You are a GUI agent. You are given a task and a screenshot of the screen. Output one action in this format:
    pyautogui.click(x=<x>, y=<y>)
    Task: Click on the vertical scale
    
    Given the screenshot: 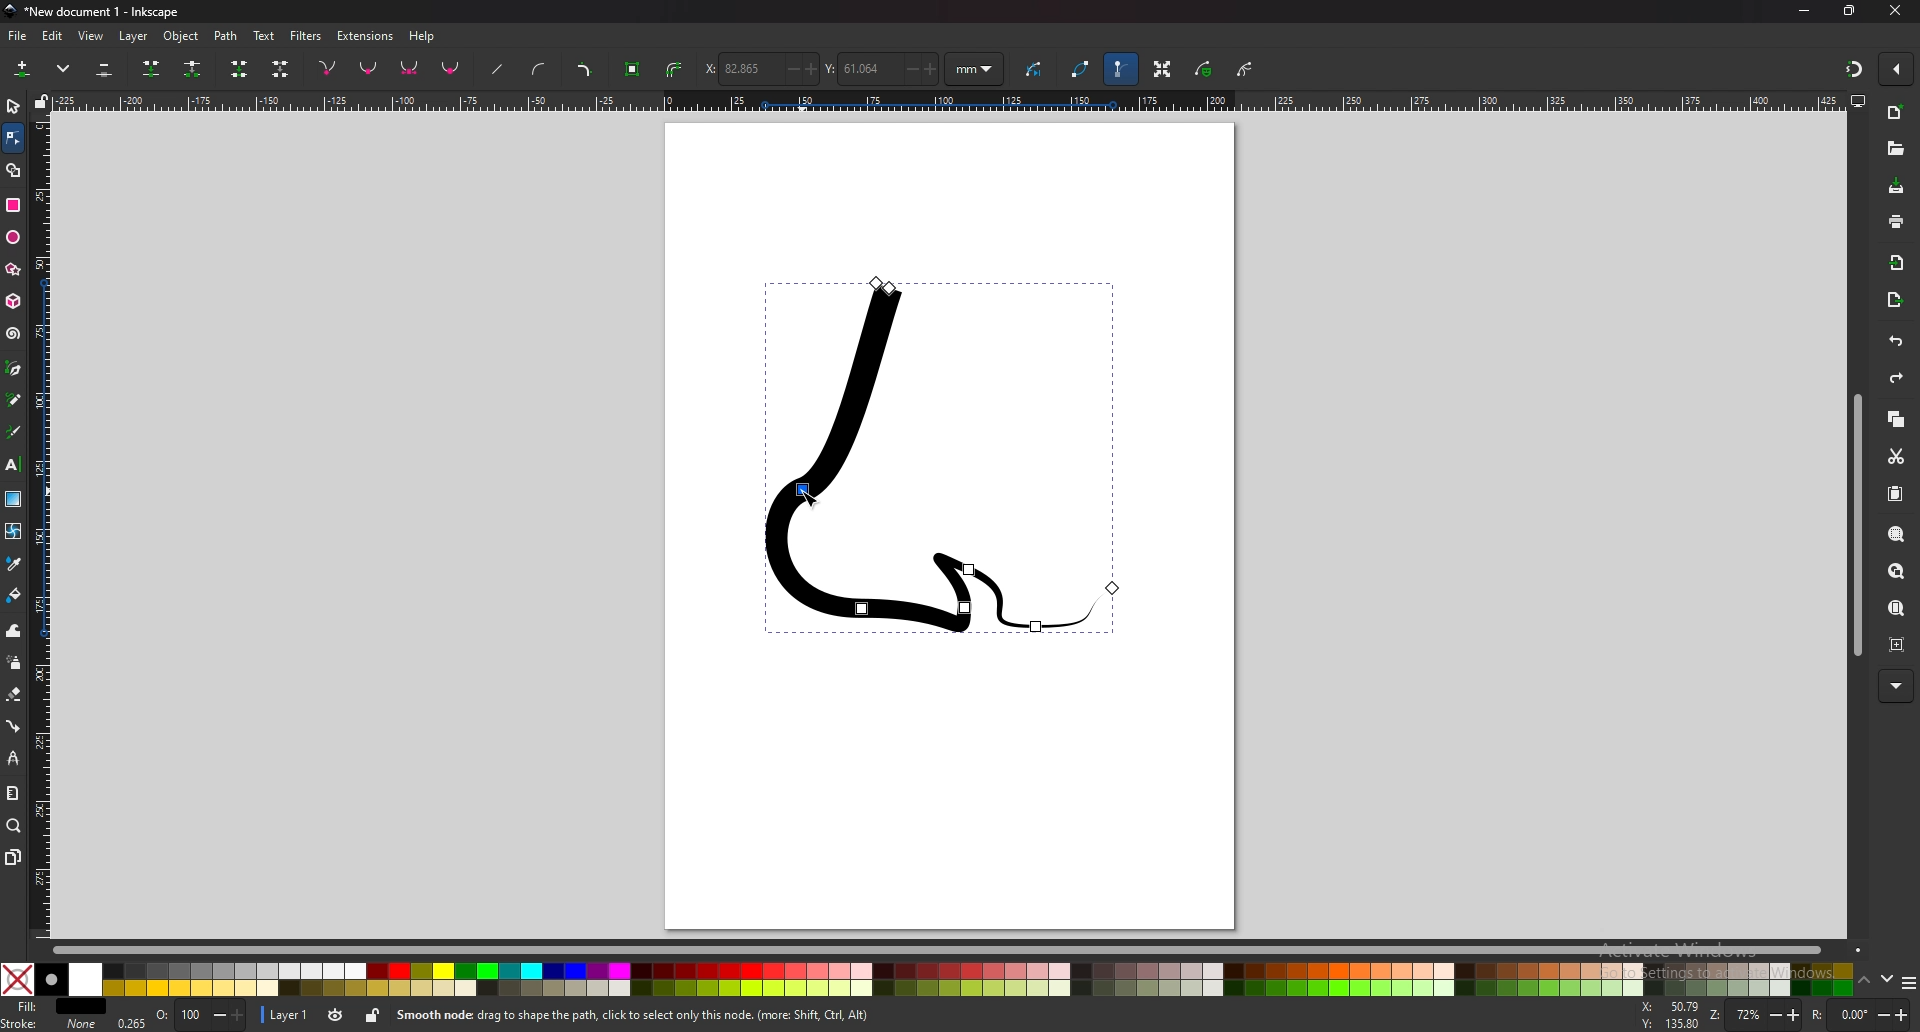 What is the action you would take?
    pyautogui.click(x=40, y=525)
    